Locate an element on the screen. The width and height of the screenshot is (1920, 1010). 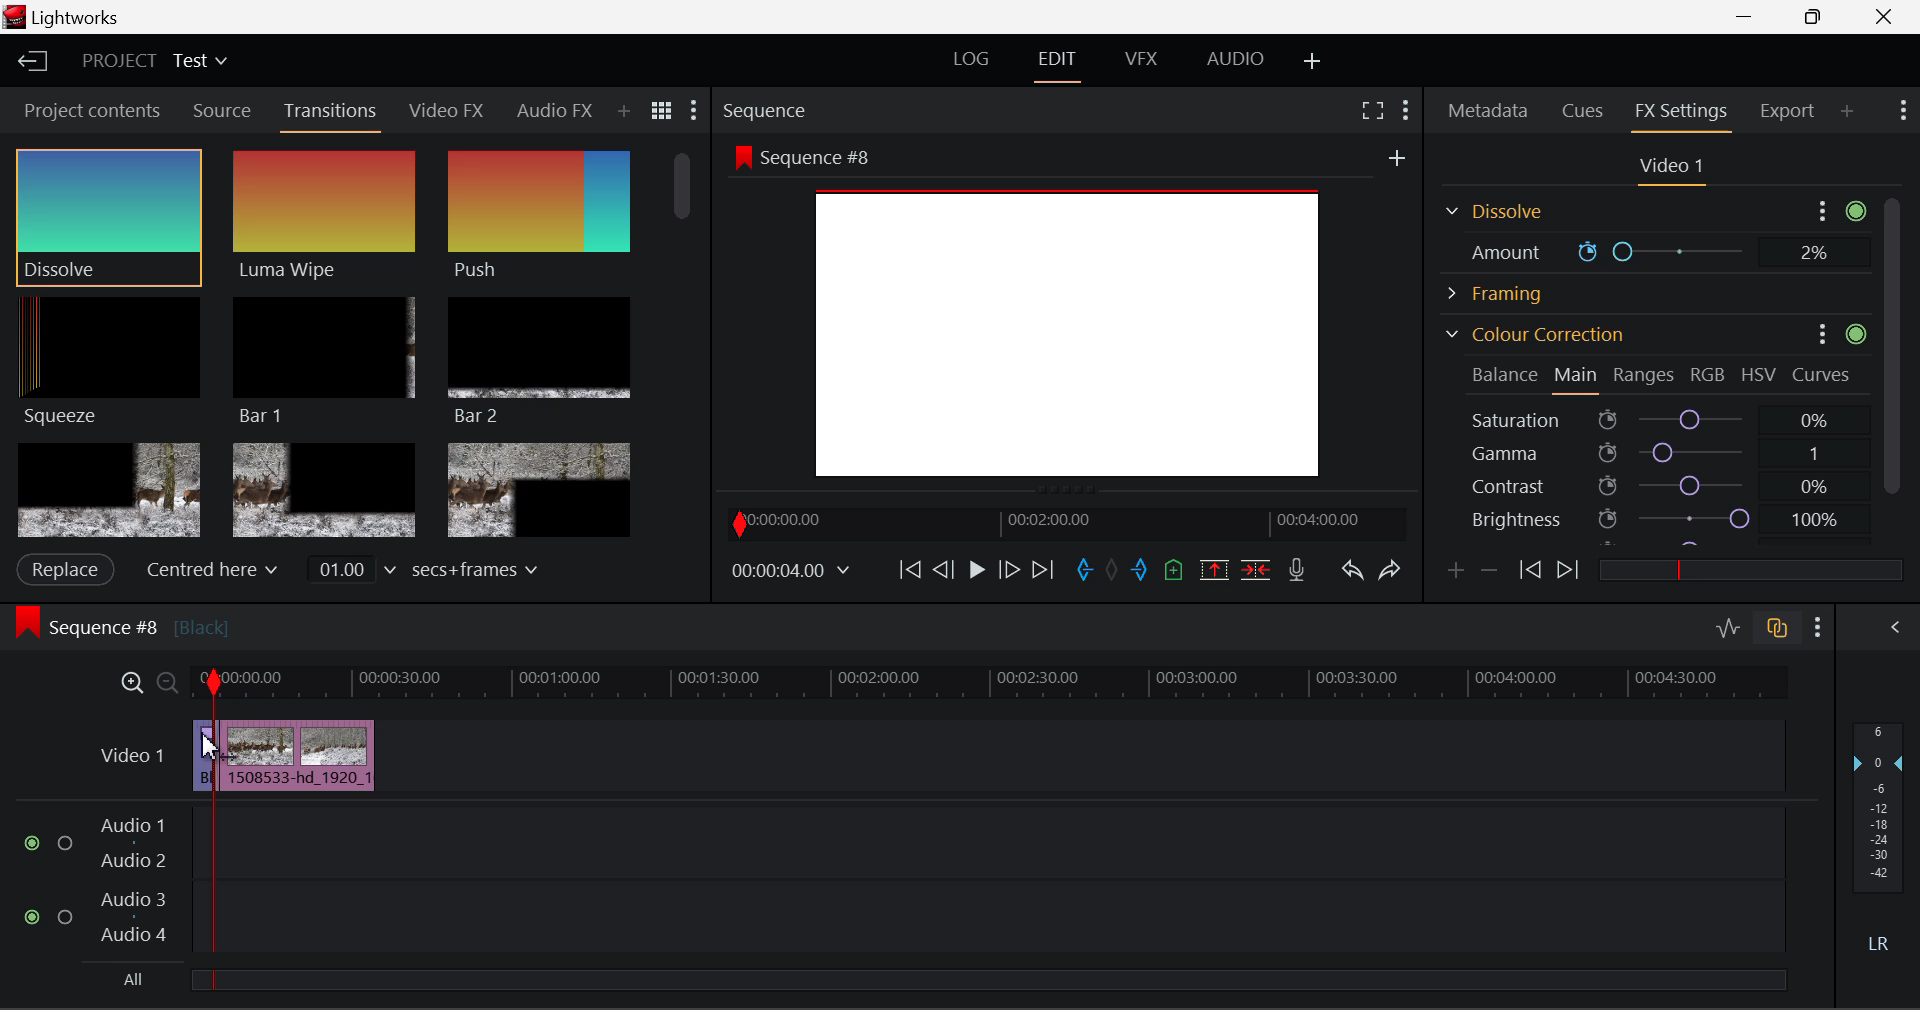
To Start is located at coordinates (908, 569).